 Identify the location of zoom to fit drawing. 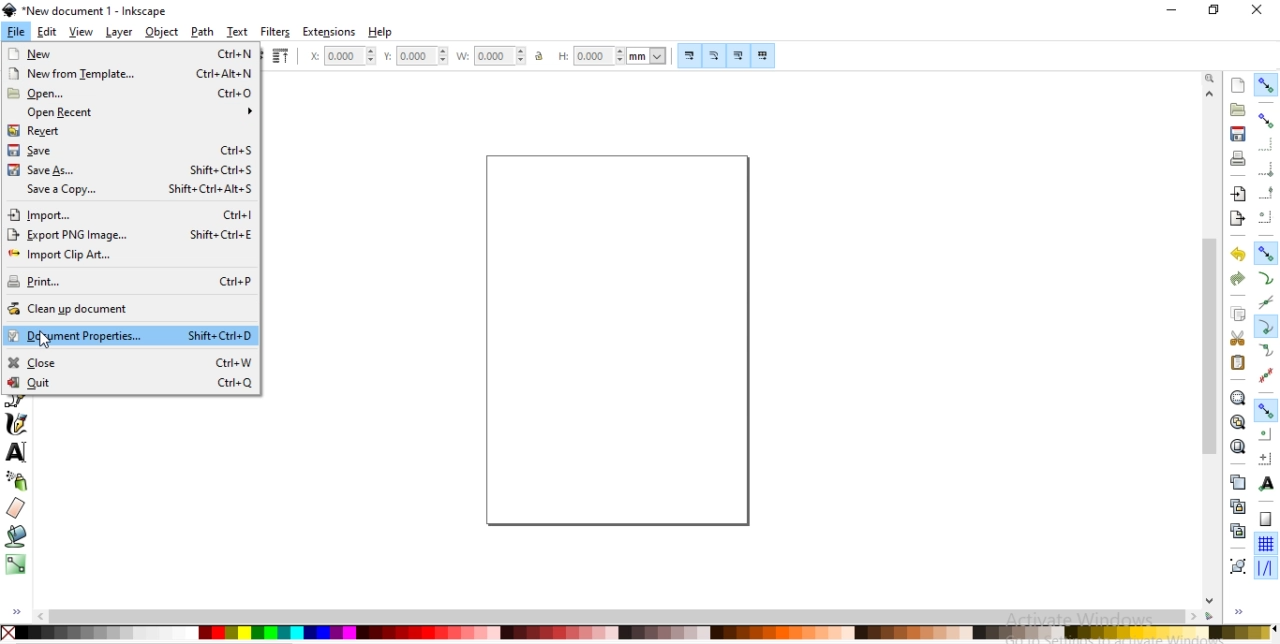
(1237, 423).